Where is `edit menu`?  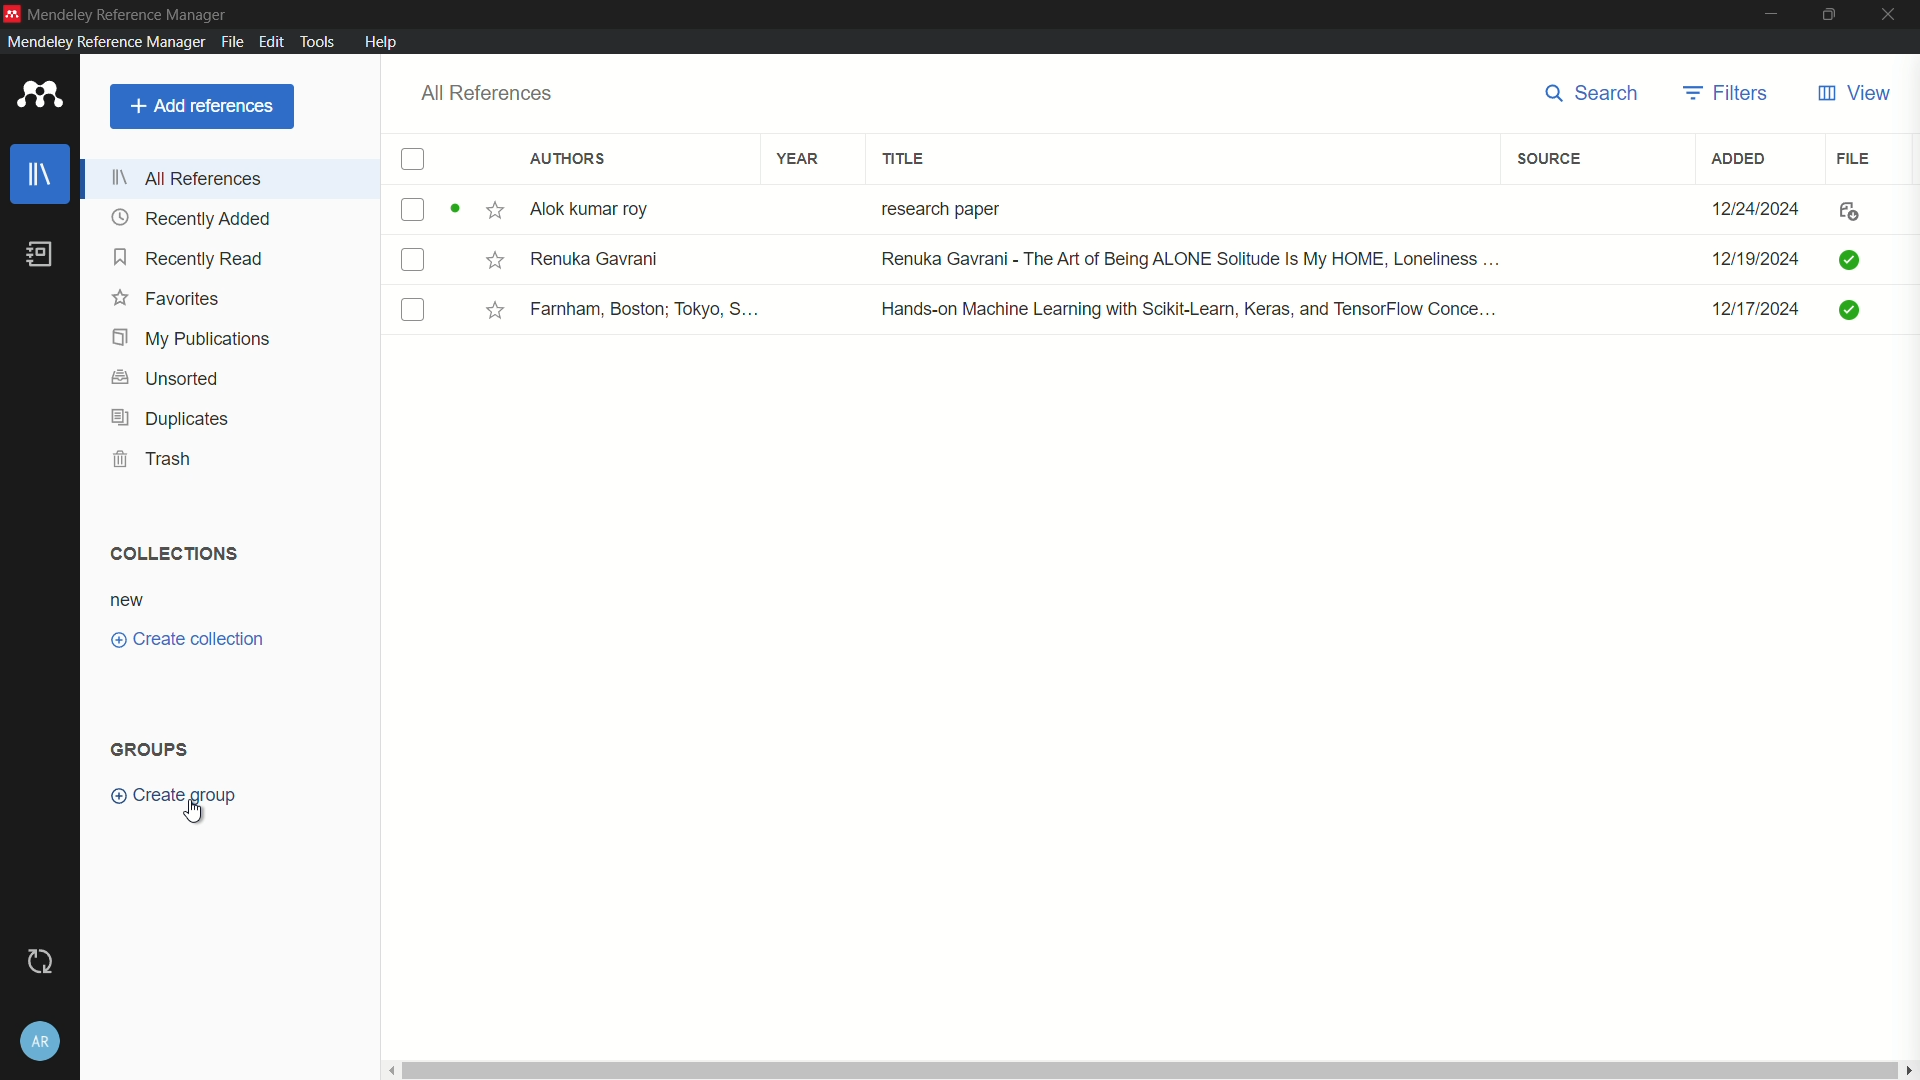
edit menu is located at coordinates (270, 41).